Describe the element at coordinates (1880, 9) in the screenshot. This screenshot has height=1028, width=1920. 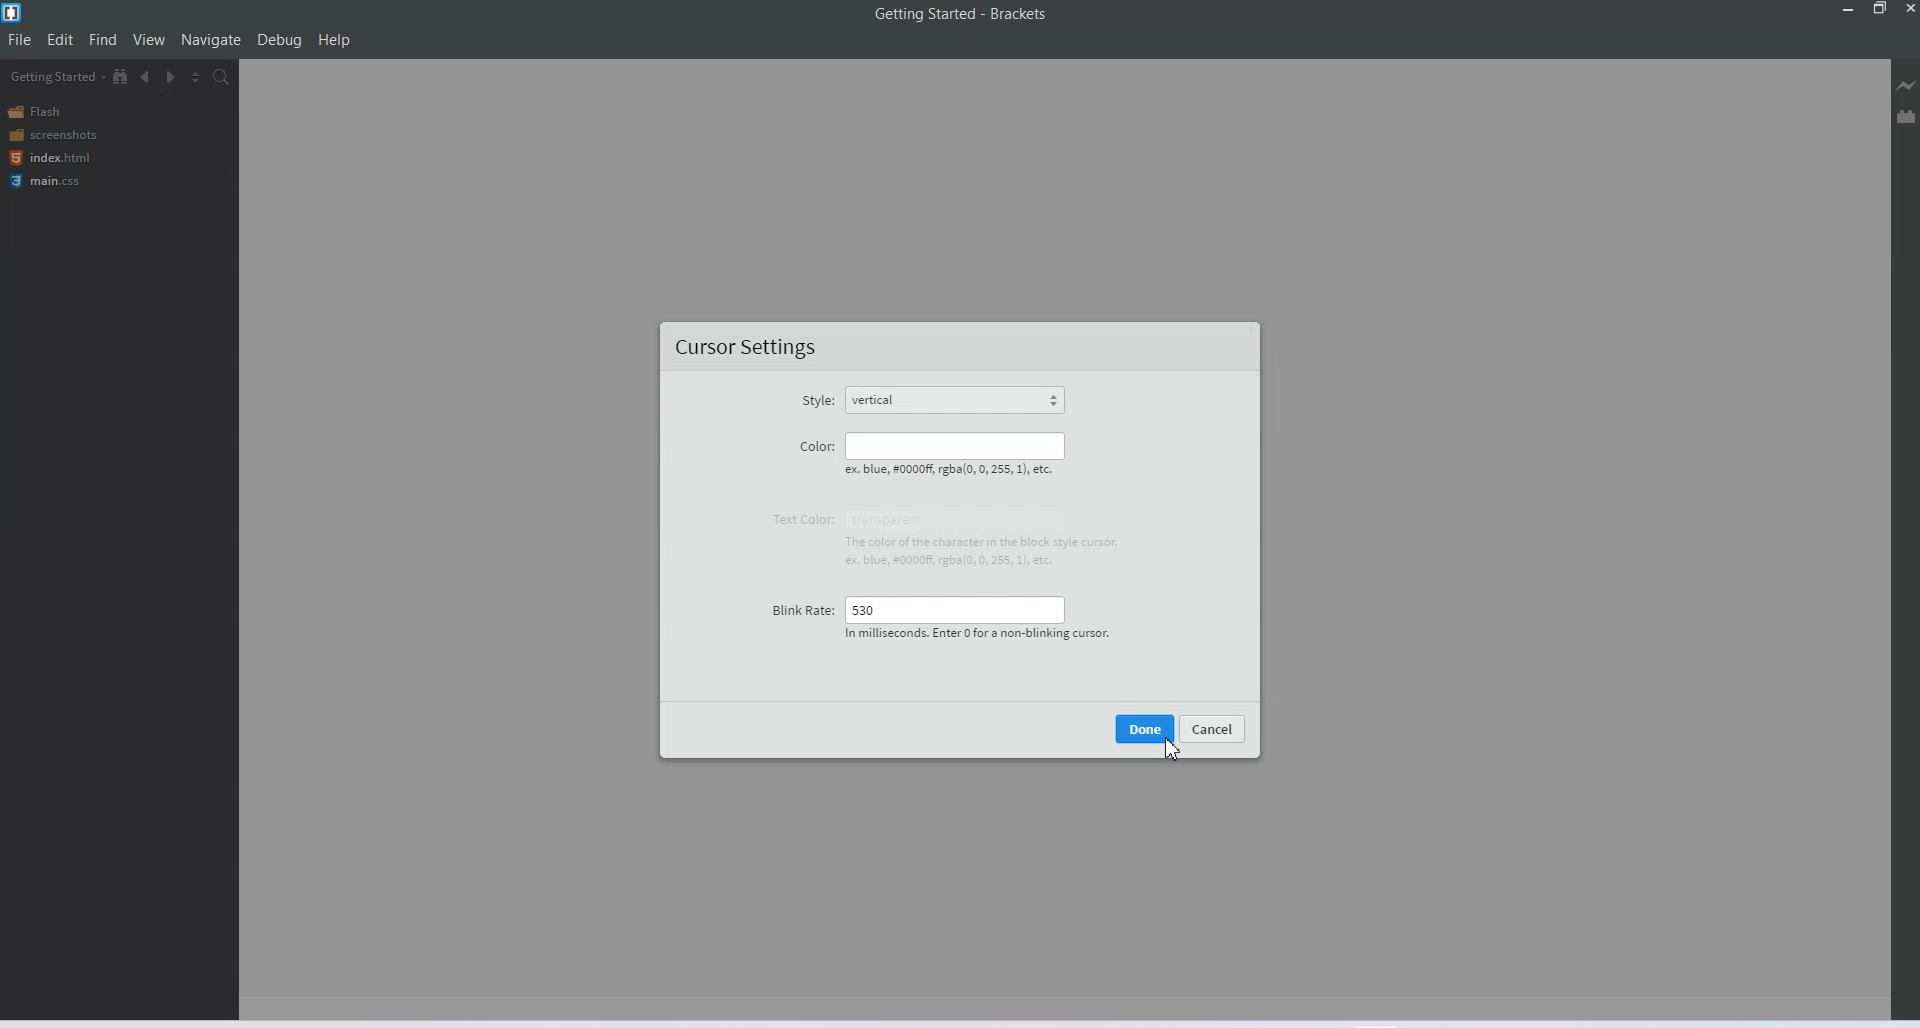
I see `Maximize` at that location.